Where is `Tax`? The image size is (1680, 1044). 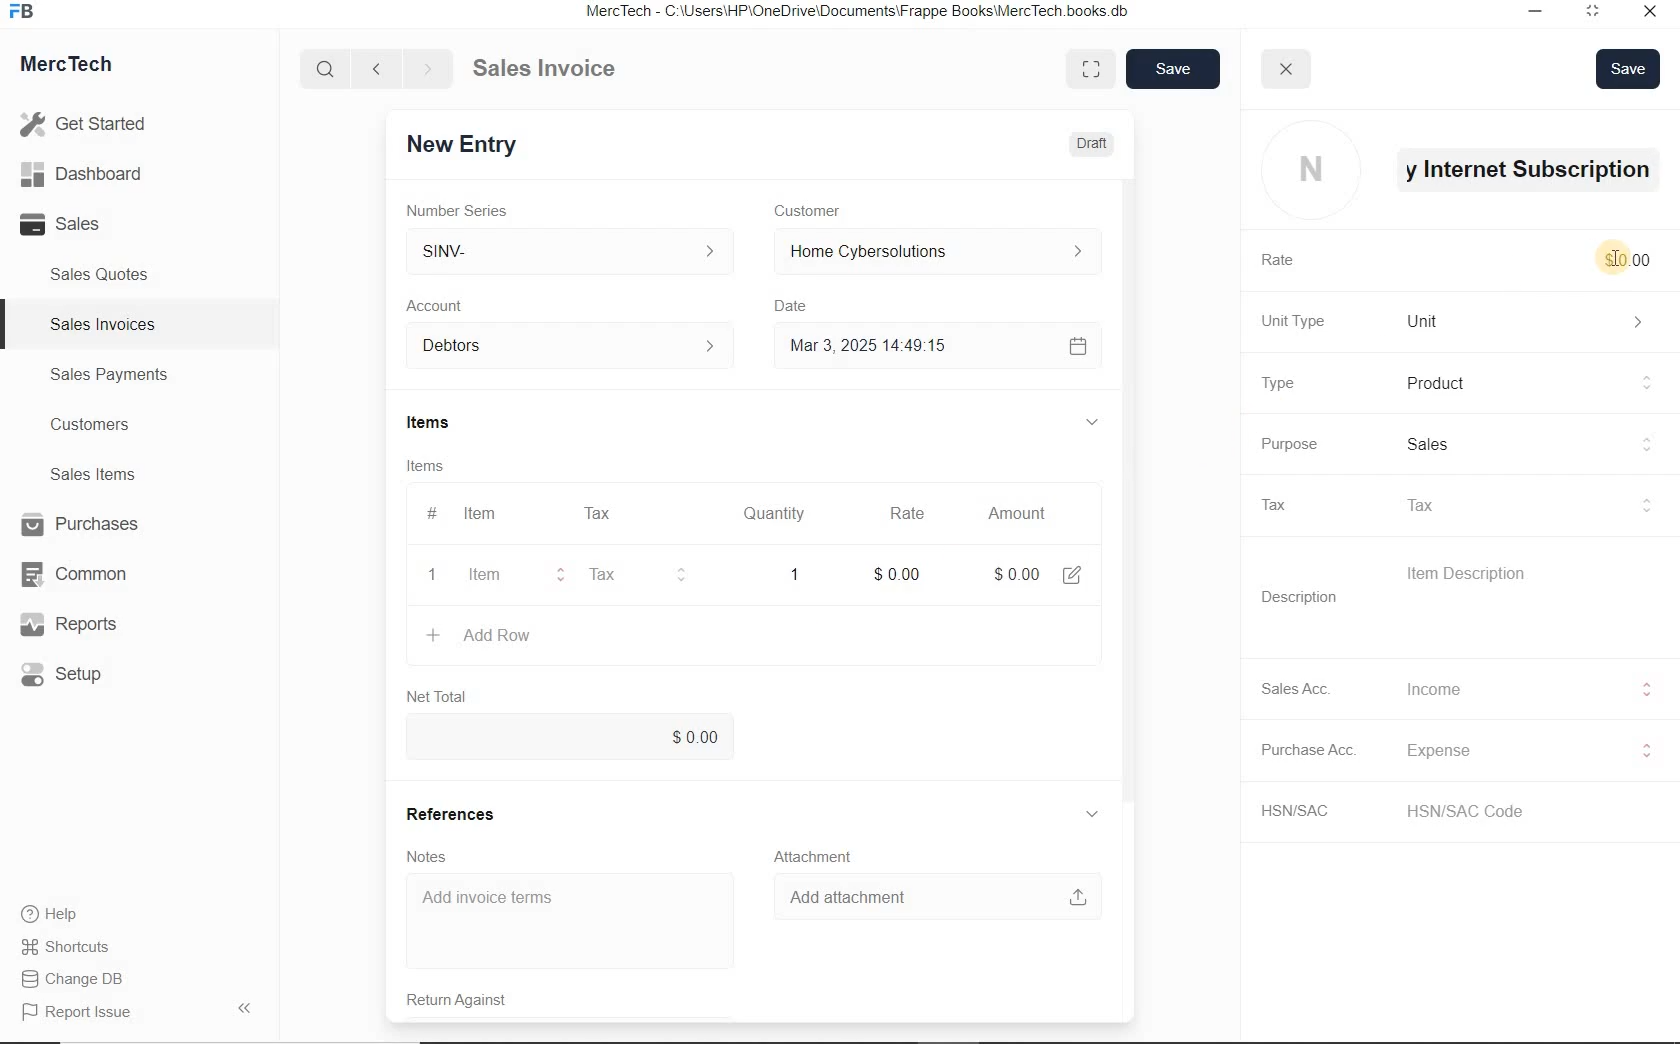
Tax is located at coordinates (623, 575).